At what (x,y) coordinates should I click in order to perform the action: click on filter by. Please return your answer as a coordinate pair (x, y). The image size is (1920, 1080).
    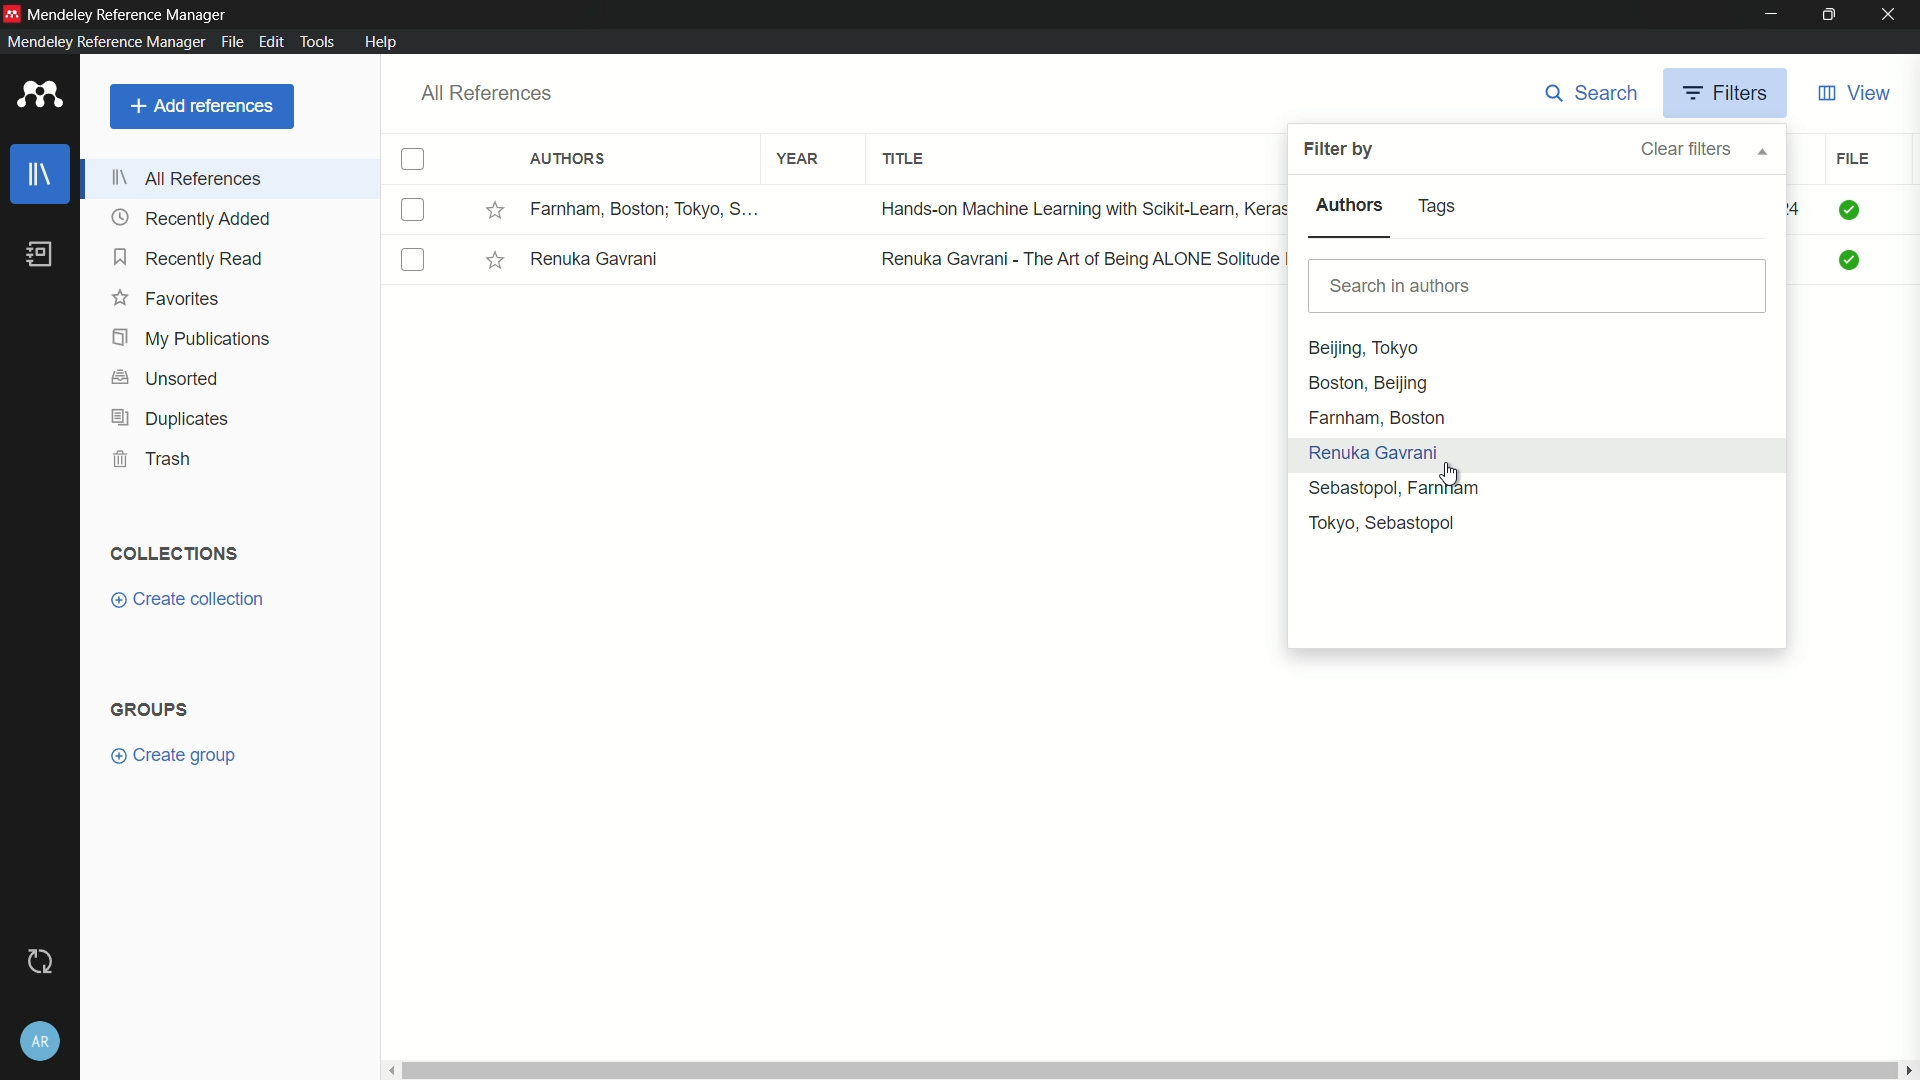
    Looking at the image, I should click on (1337, 150).